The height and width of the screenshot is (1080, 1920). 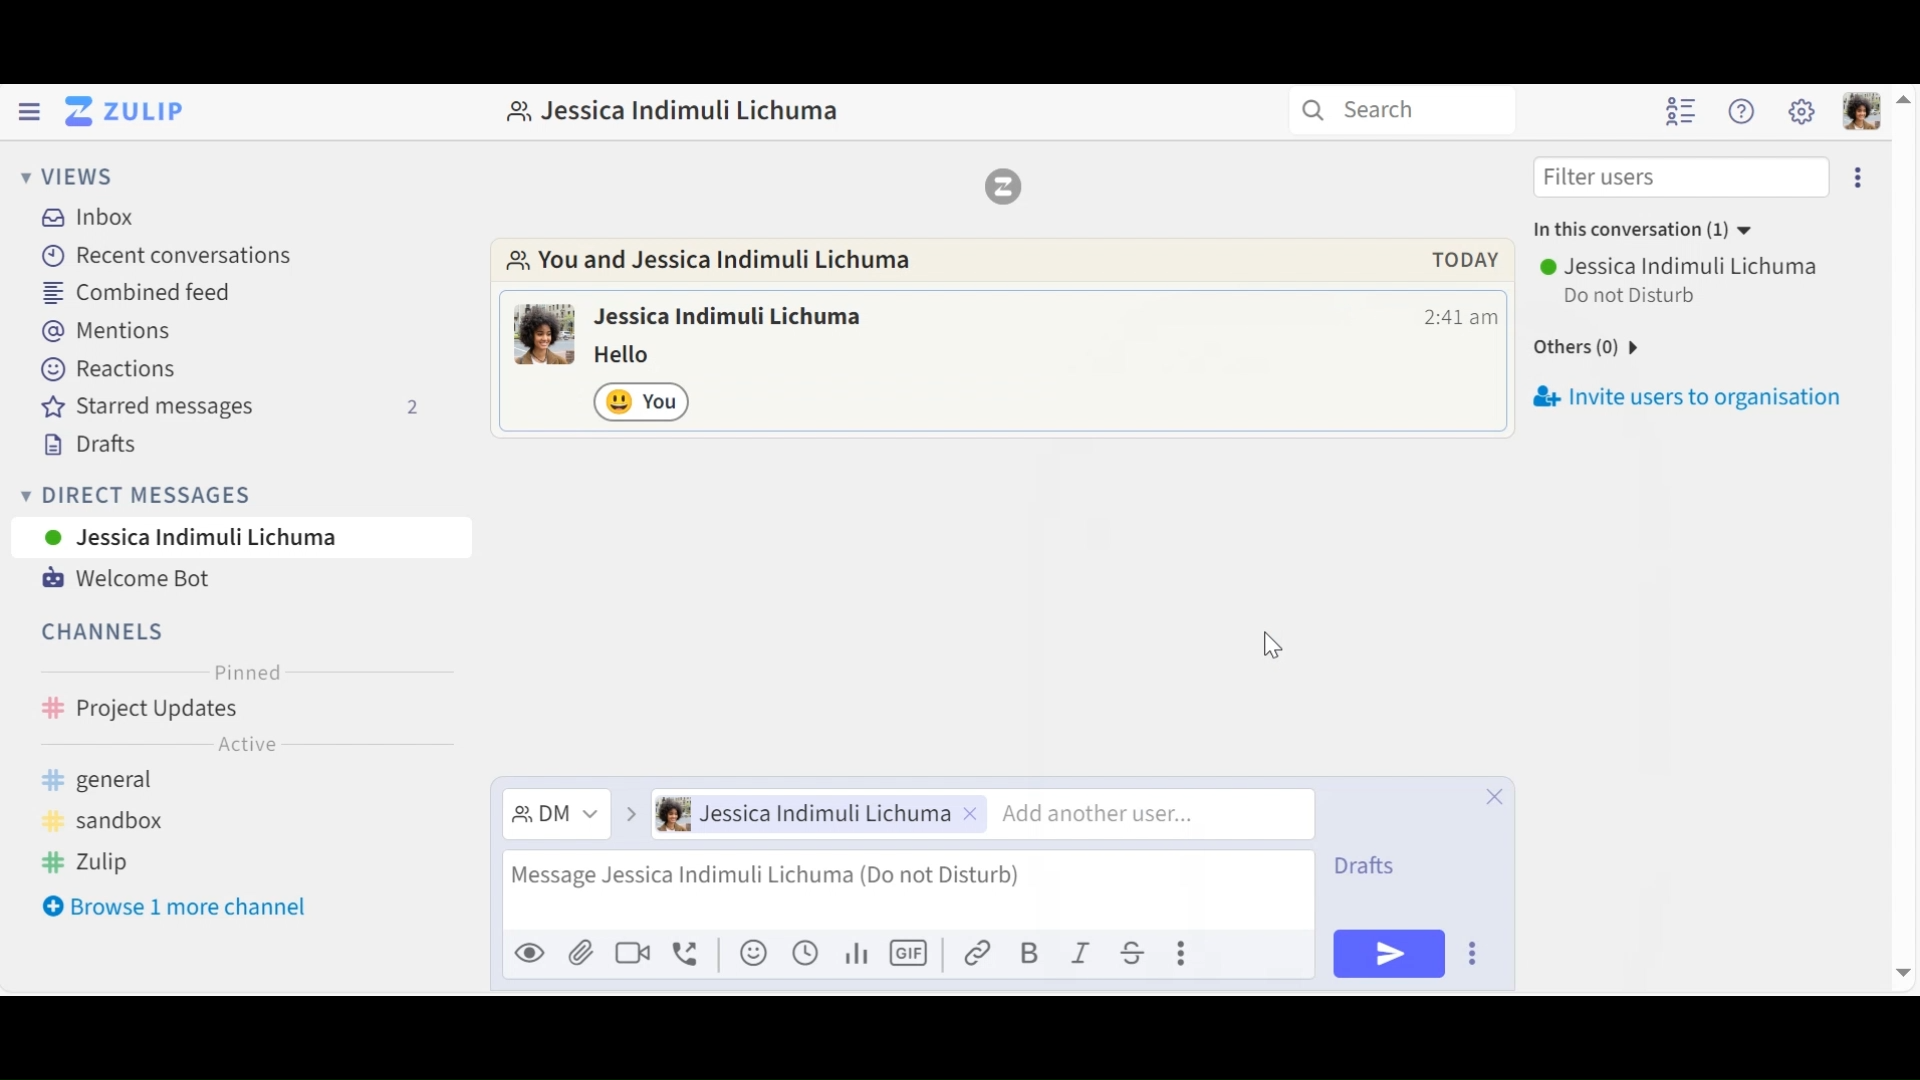 What do you see at coordinates (688, 955) in the screenshot?
I see `Add voice call` at bounding box center [688, 955].